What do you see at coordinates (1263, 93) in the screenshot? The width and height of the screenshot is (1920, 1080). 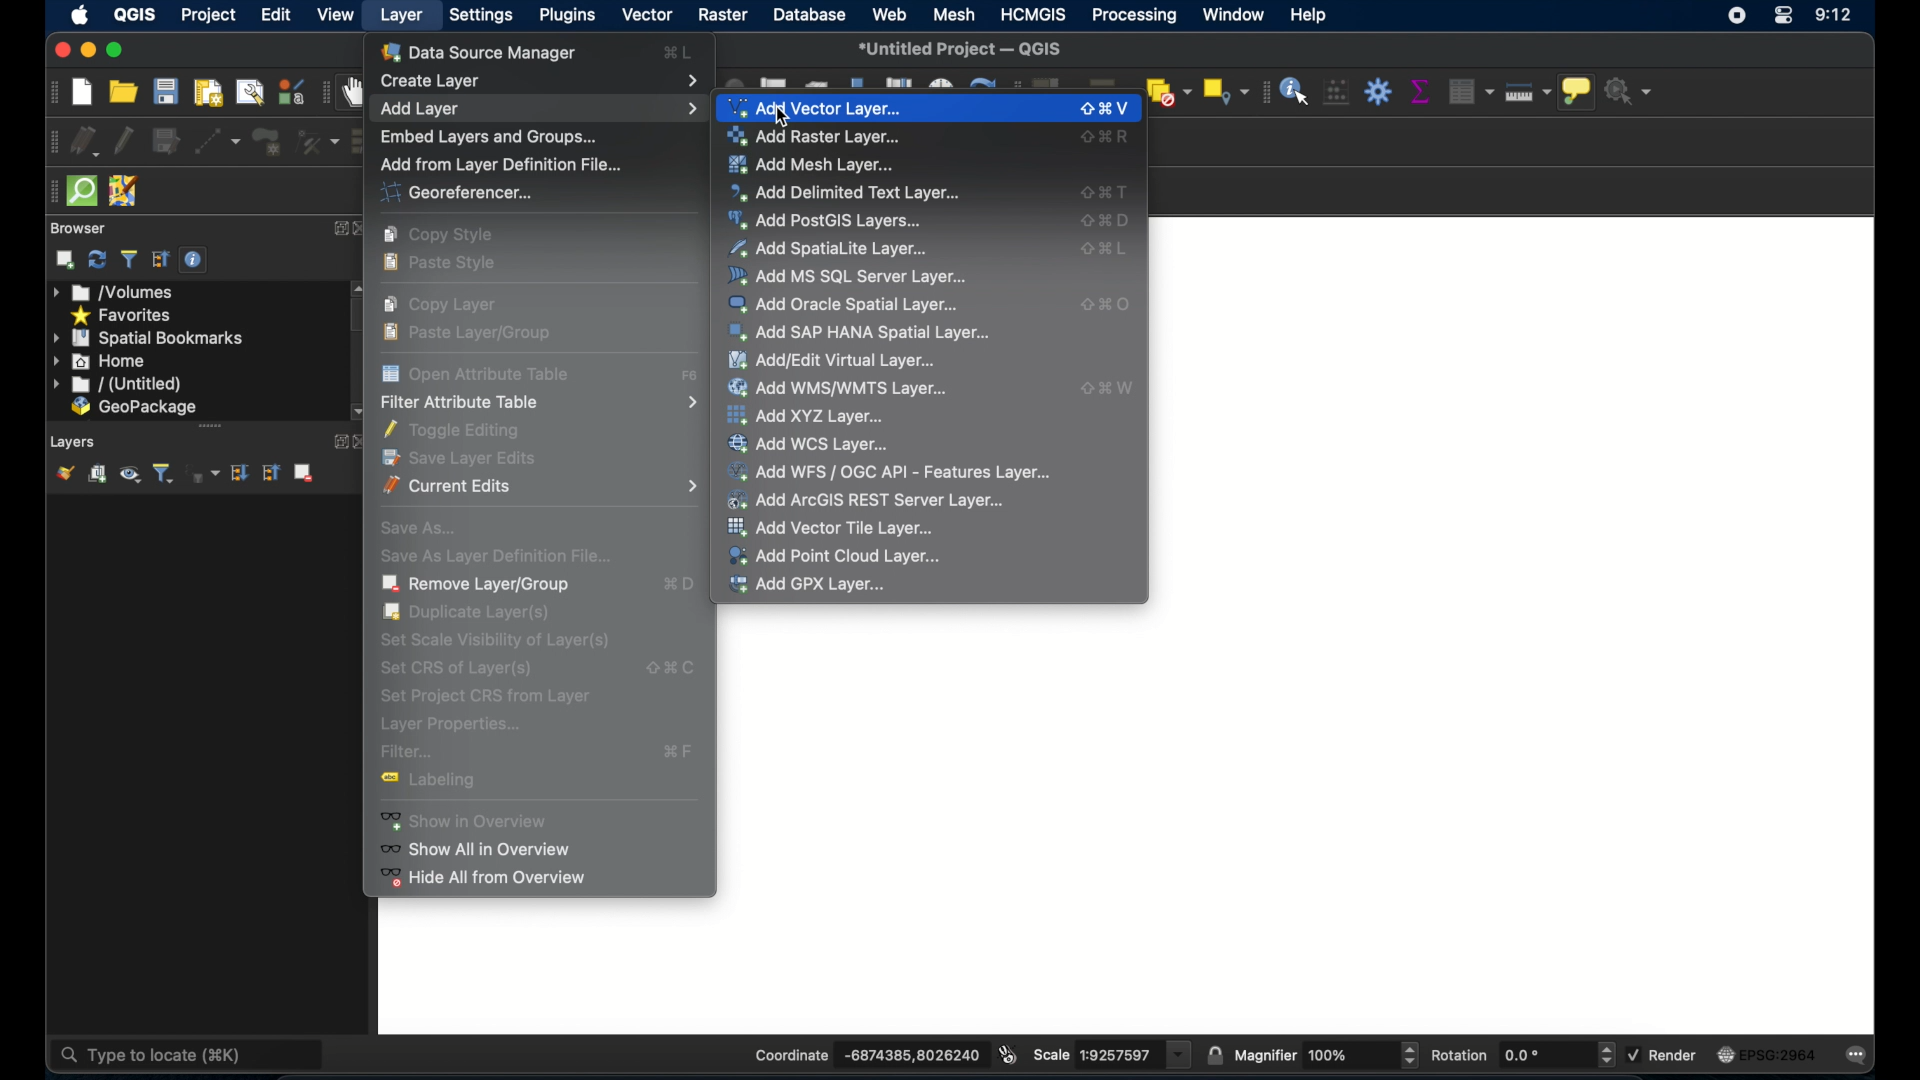 I see `attribute toolbar` at bounding box center [1263, 93].